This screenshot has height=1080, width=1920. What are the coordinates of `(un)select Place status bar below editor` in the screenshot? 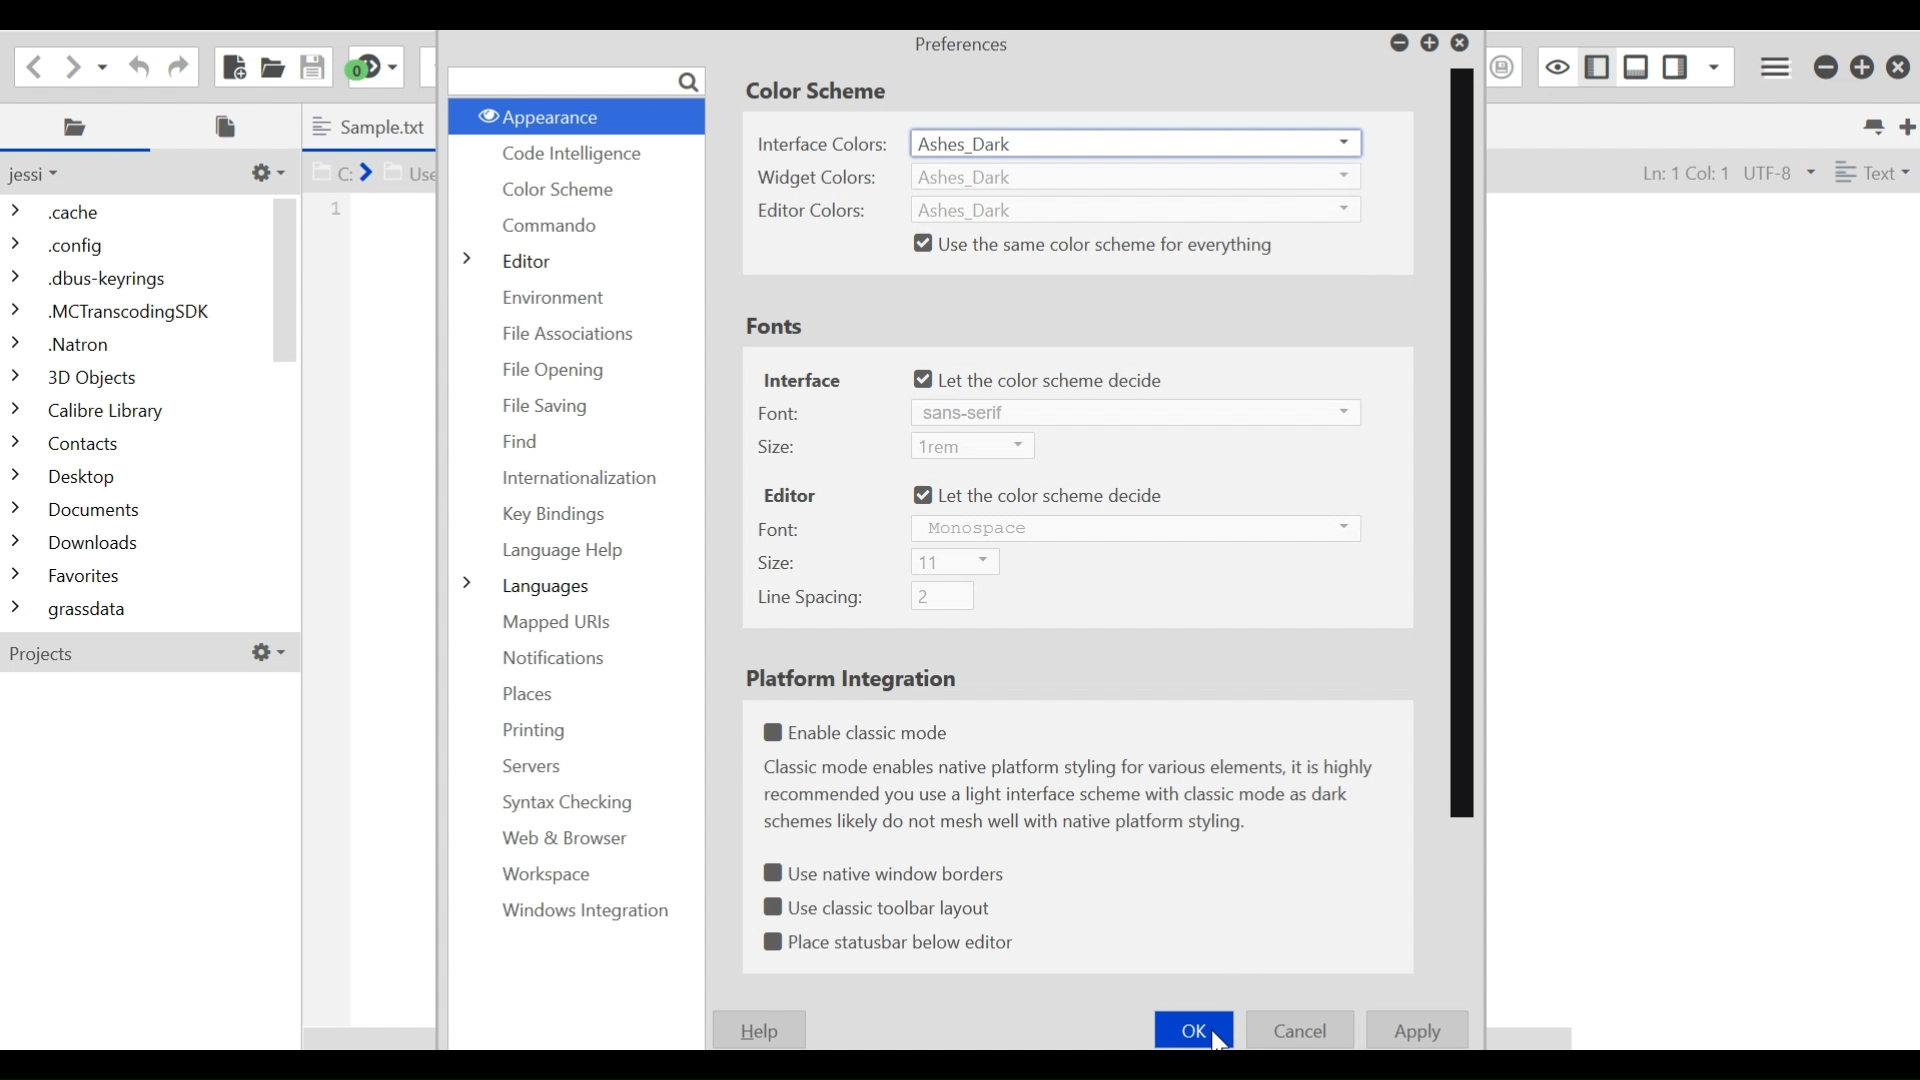 It's located at (892, 943).